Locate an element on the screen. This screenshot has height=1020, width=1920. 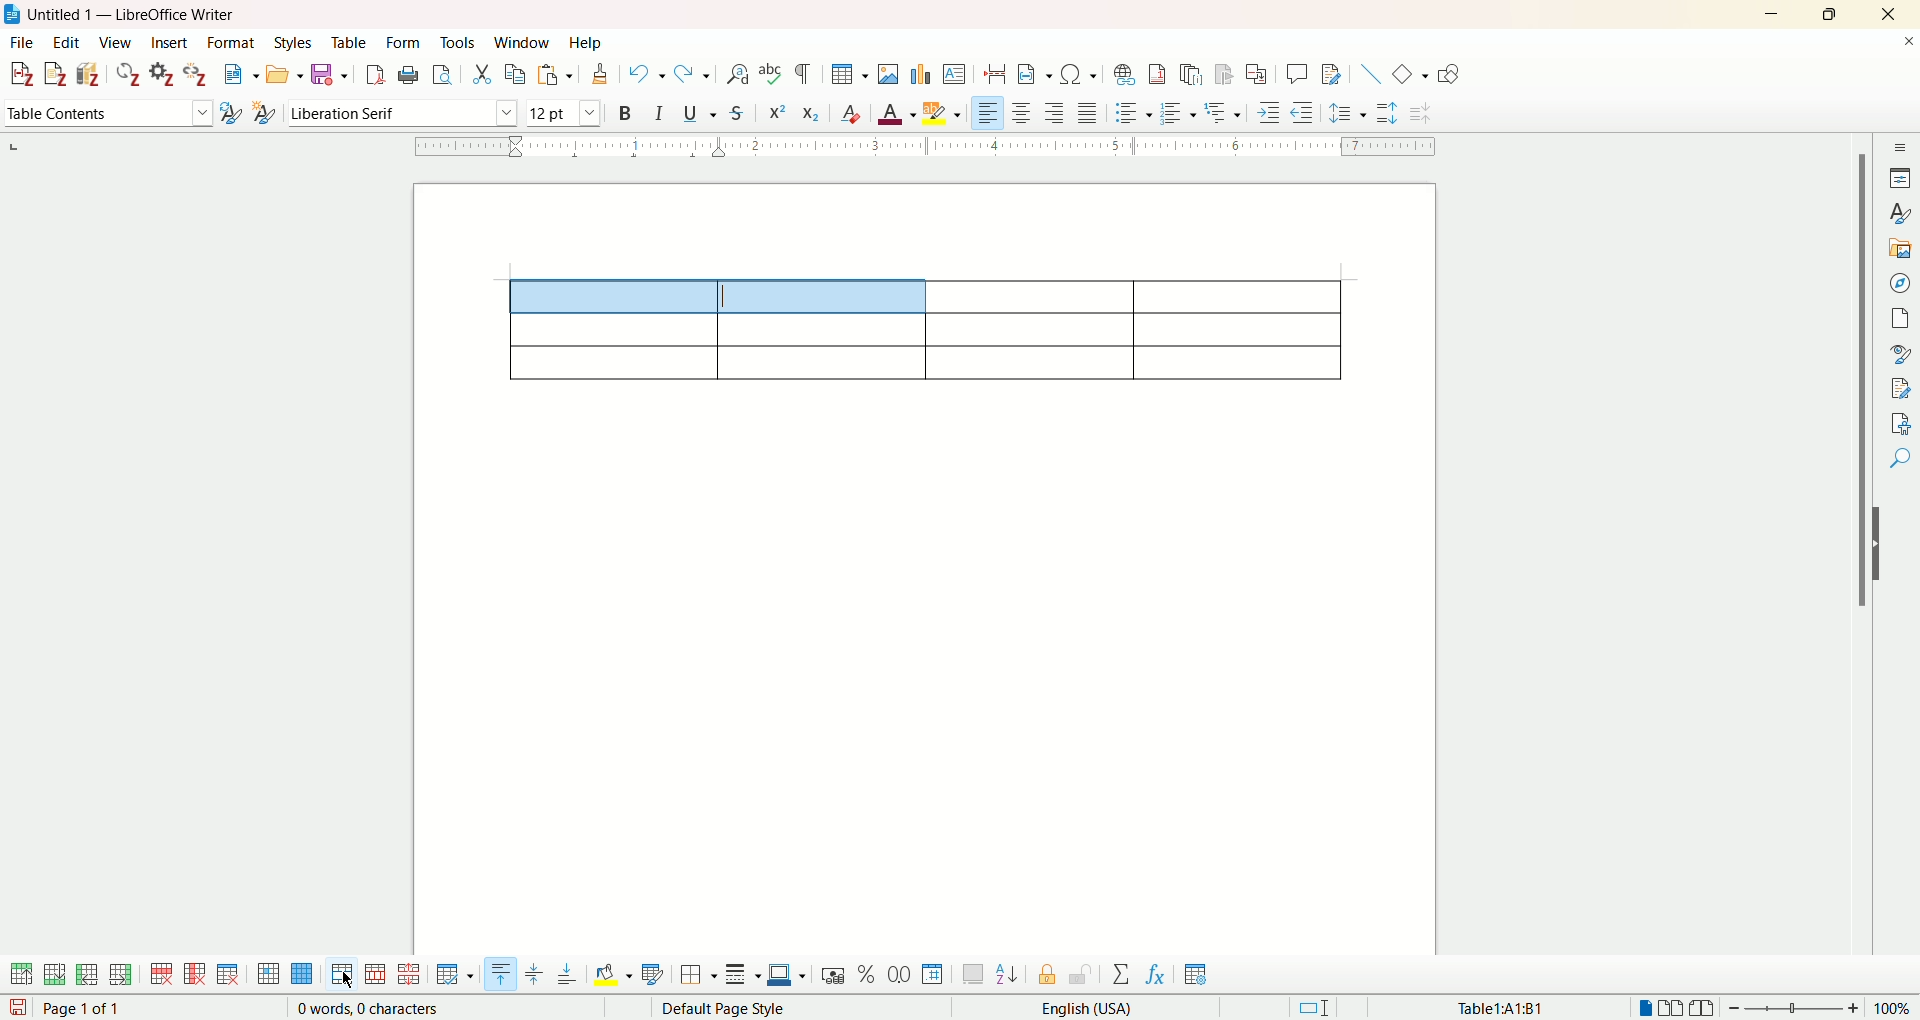
page 1 of 1 is located at coordinates (101, 1008).